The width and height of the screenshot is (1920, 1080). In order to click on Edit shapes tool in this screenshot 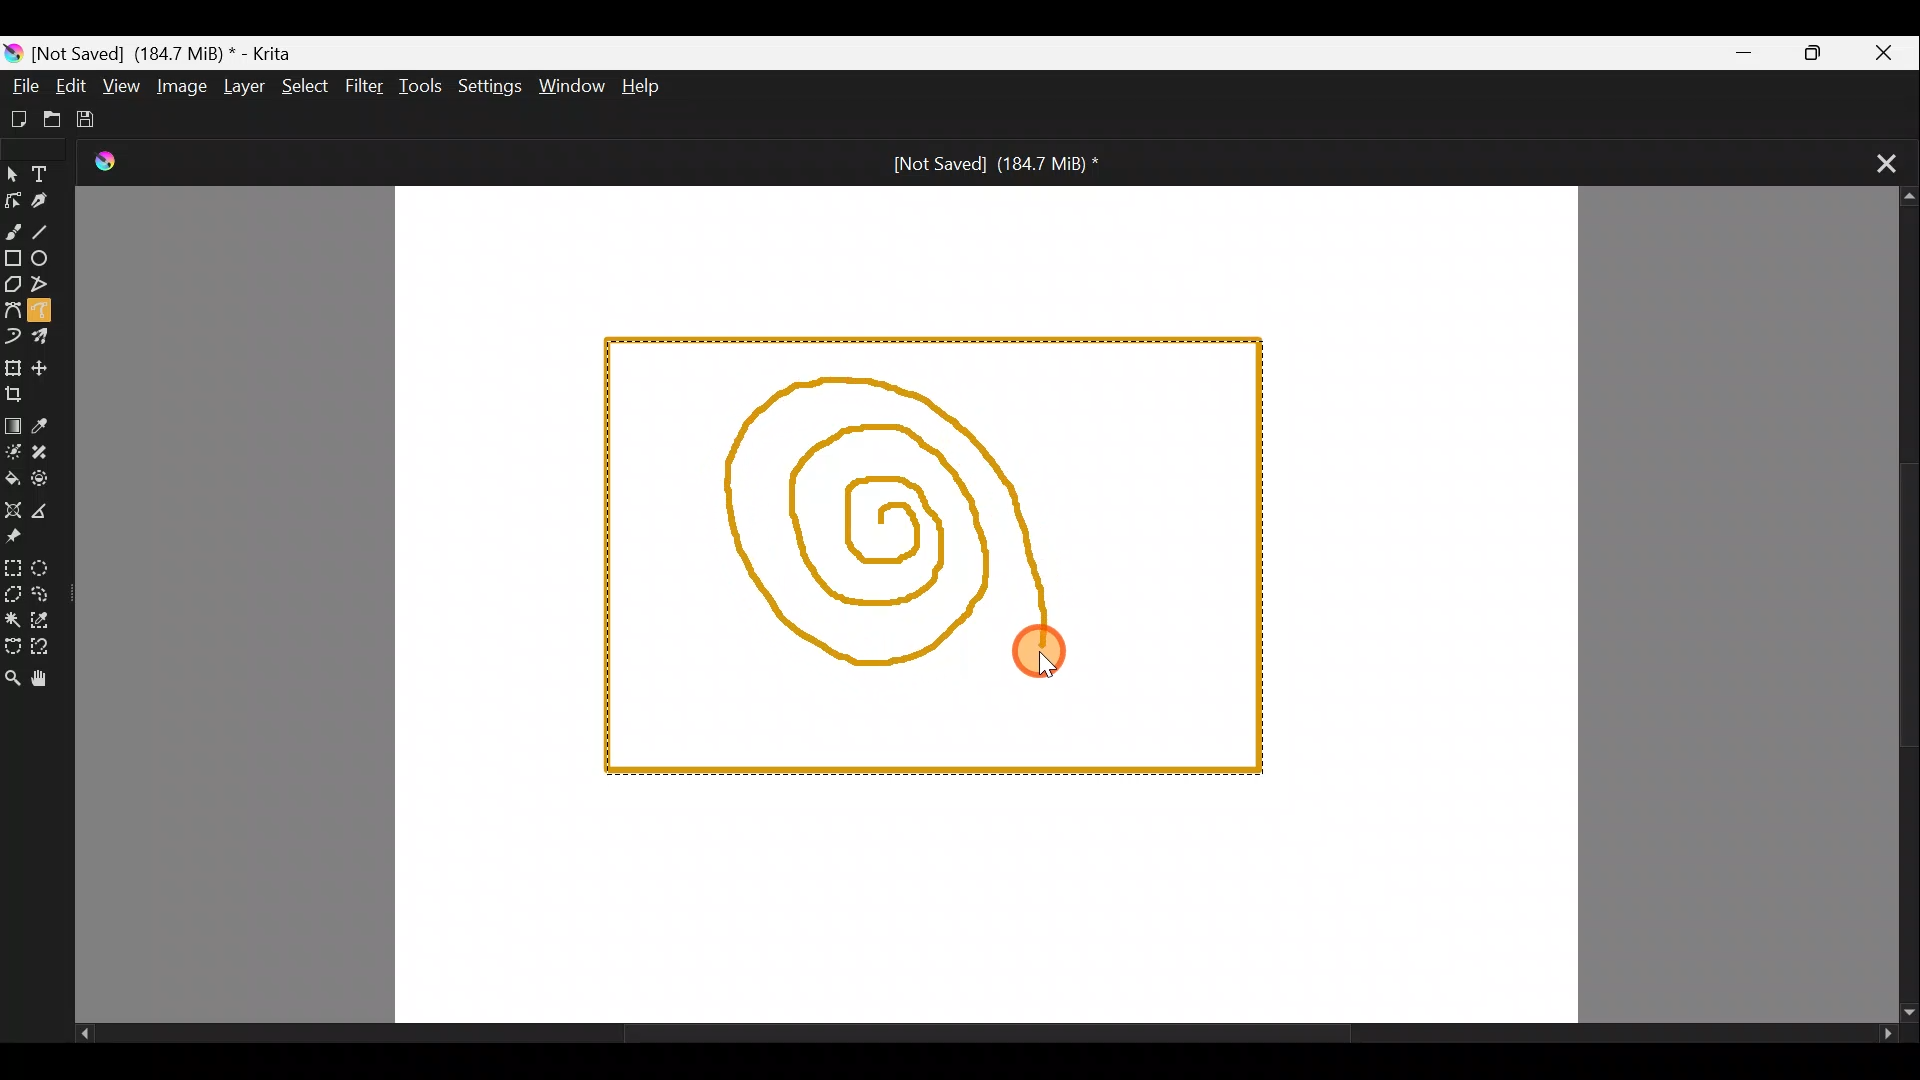, I will do `click(12, 201)`.